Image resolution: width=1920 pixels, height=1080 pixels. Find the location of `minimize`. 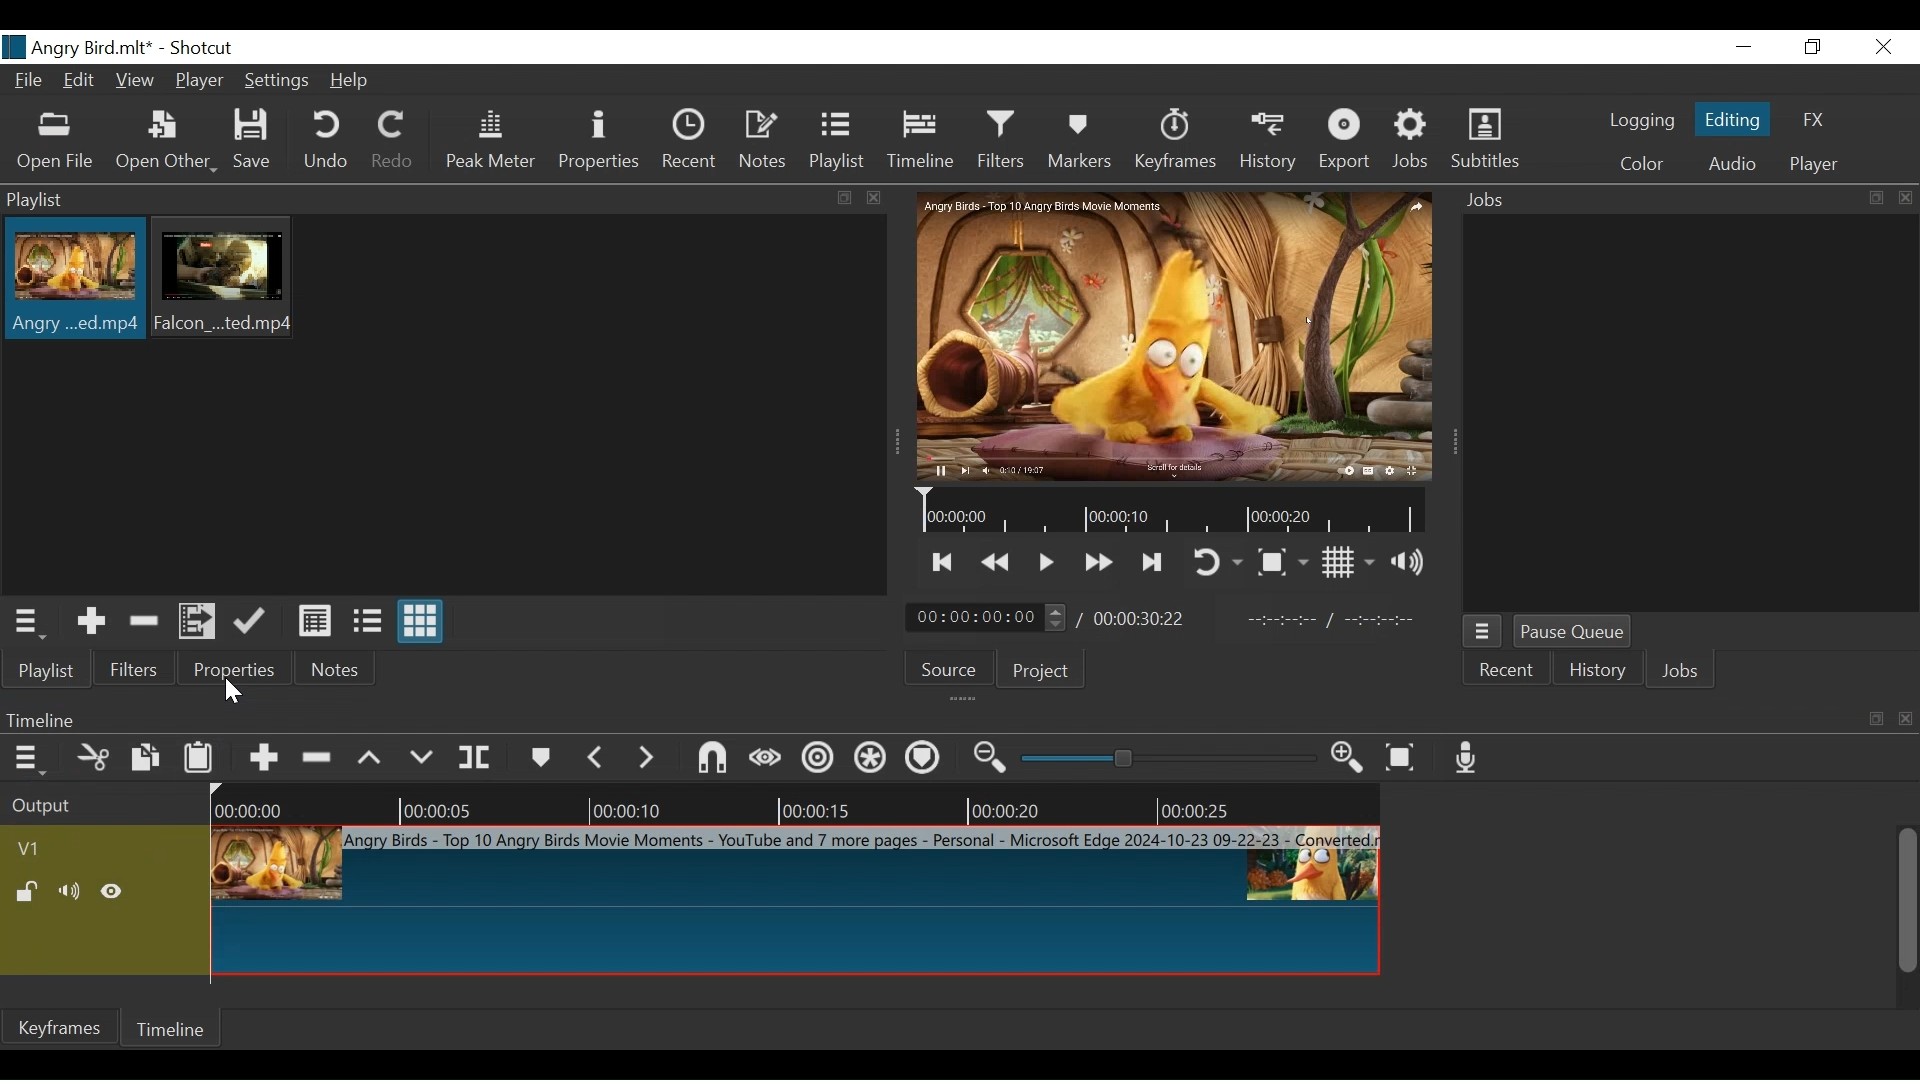

minimize is located at coordinates (1747, 46).